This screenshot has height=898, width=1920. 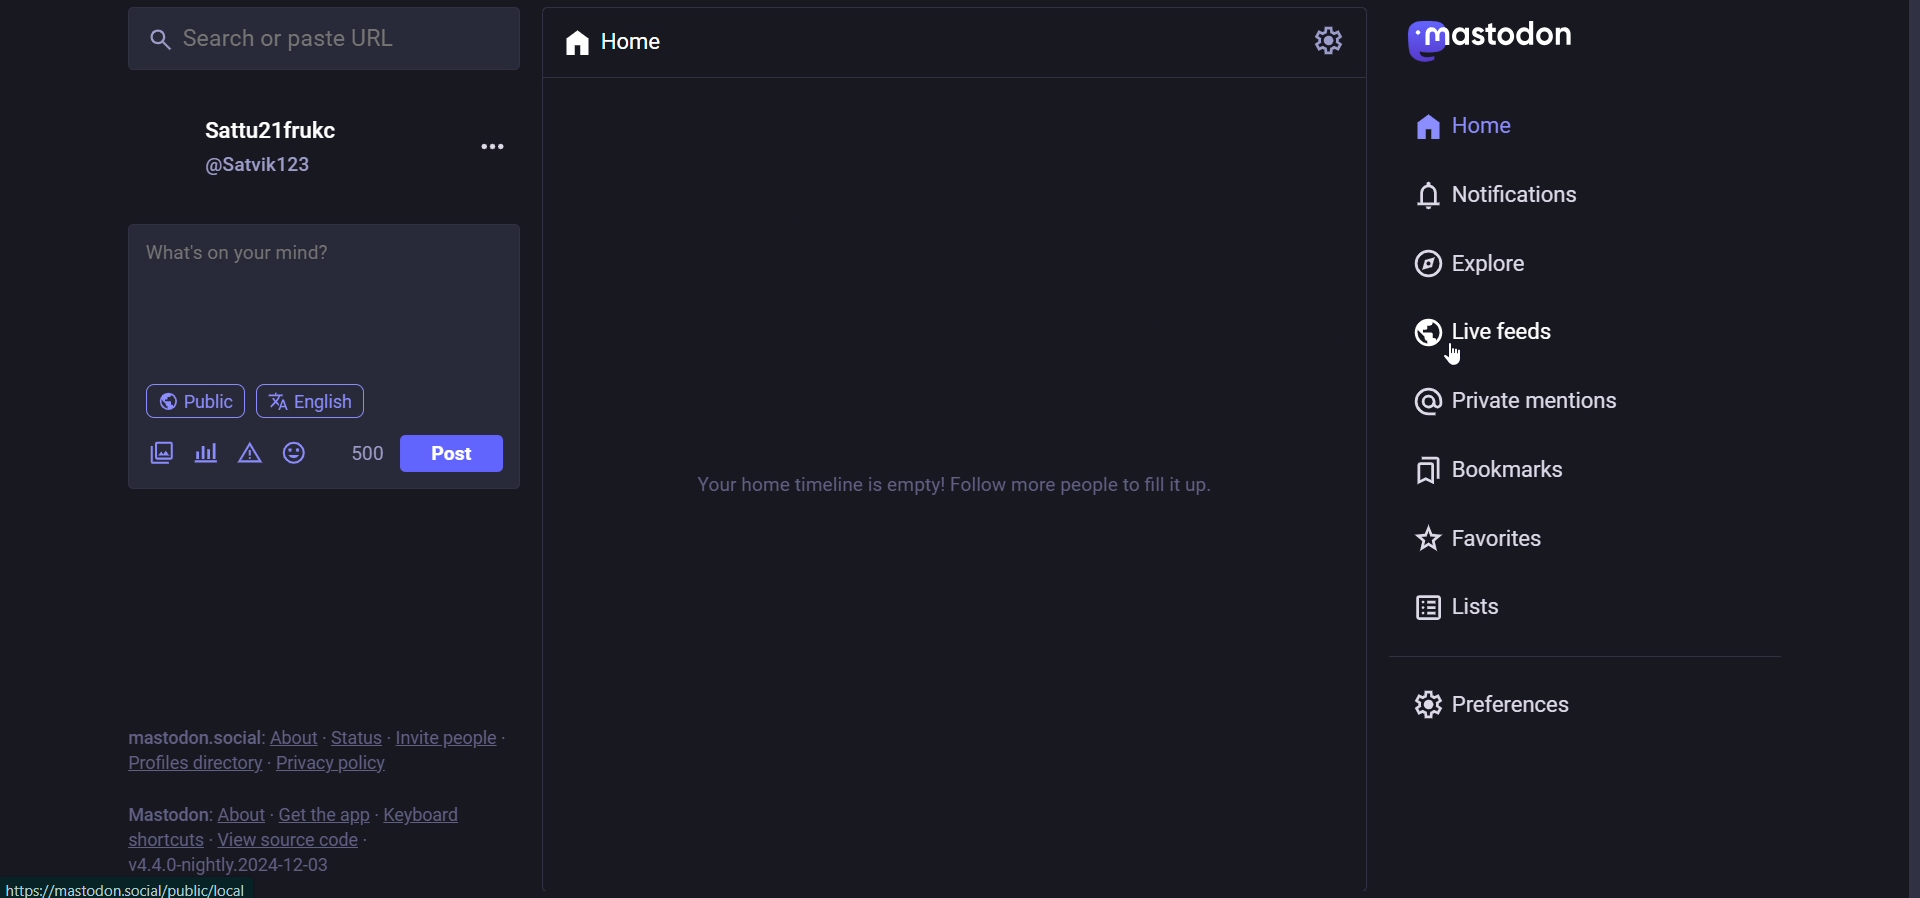 What do you see at coordinates (1484, 34) in the screenshot?
I see `mastodon` at bounding box center [1484, 34].